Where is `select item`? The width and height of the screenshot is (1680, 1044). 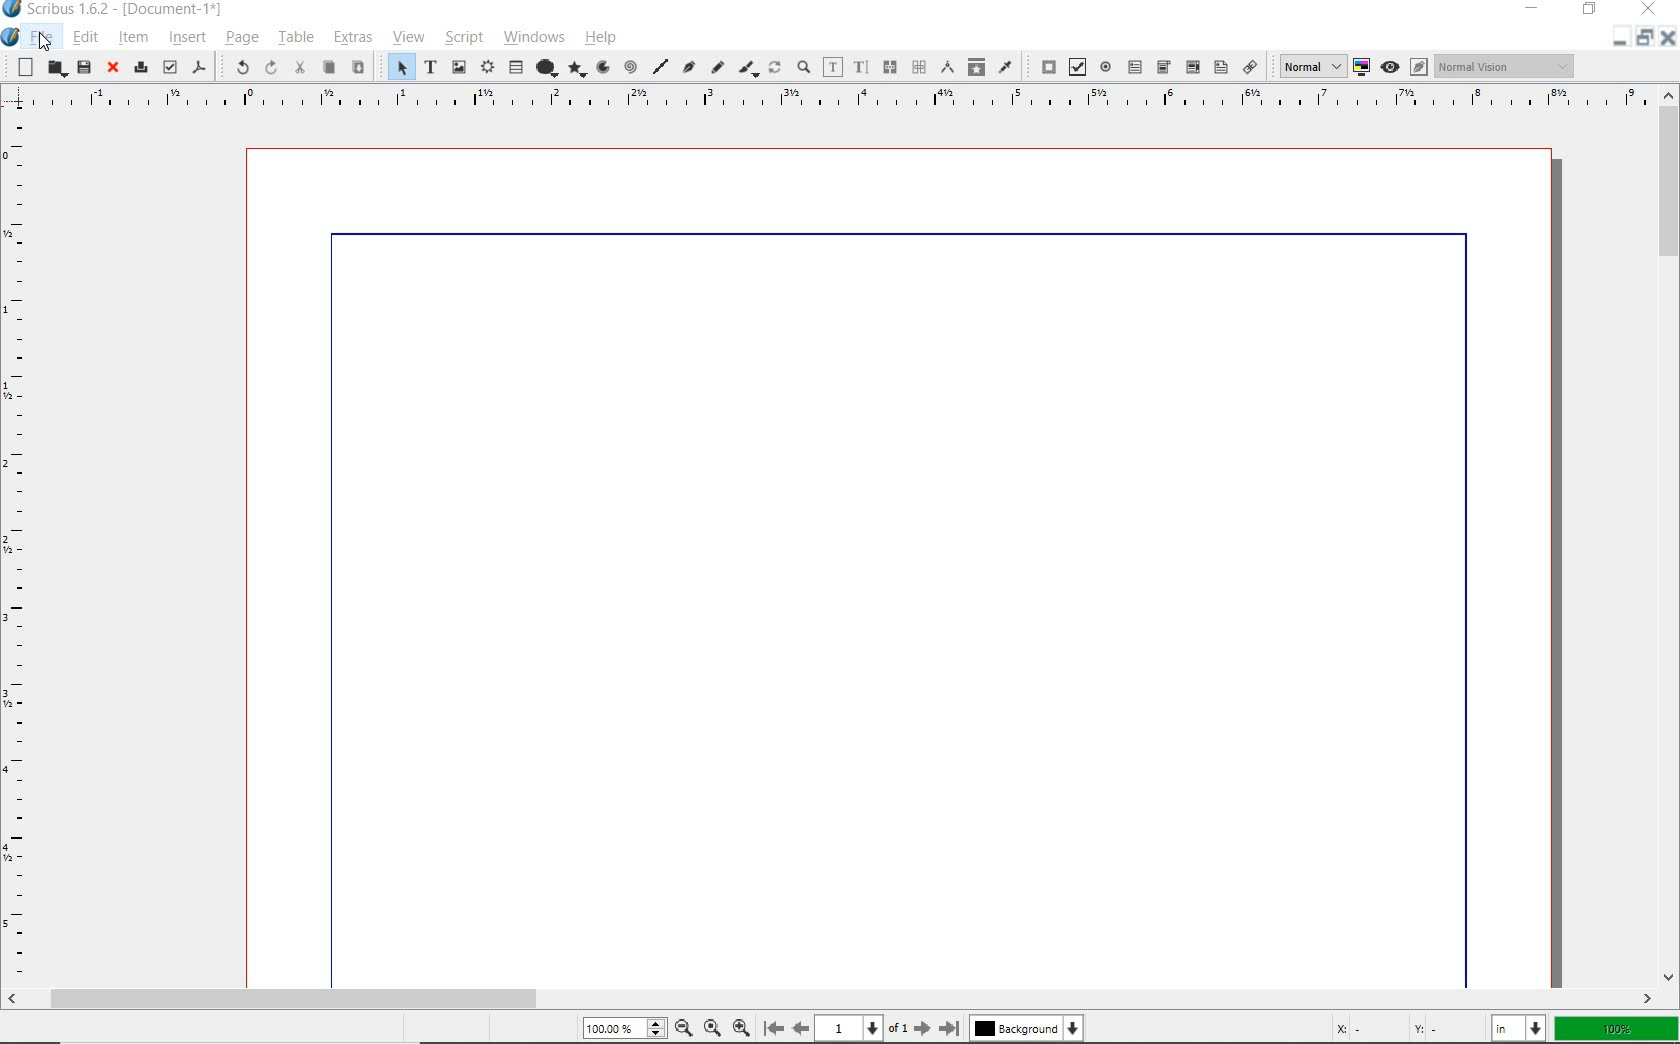 select item is located at coordinates (396, 67).